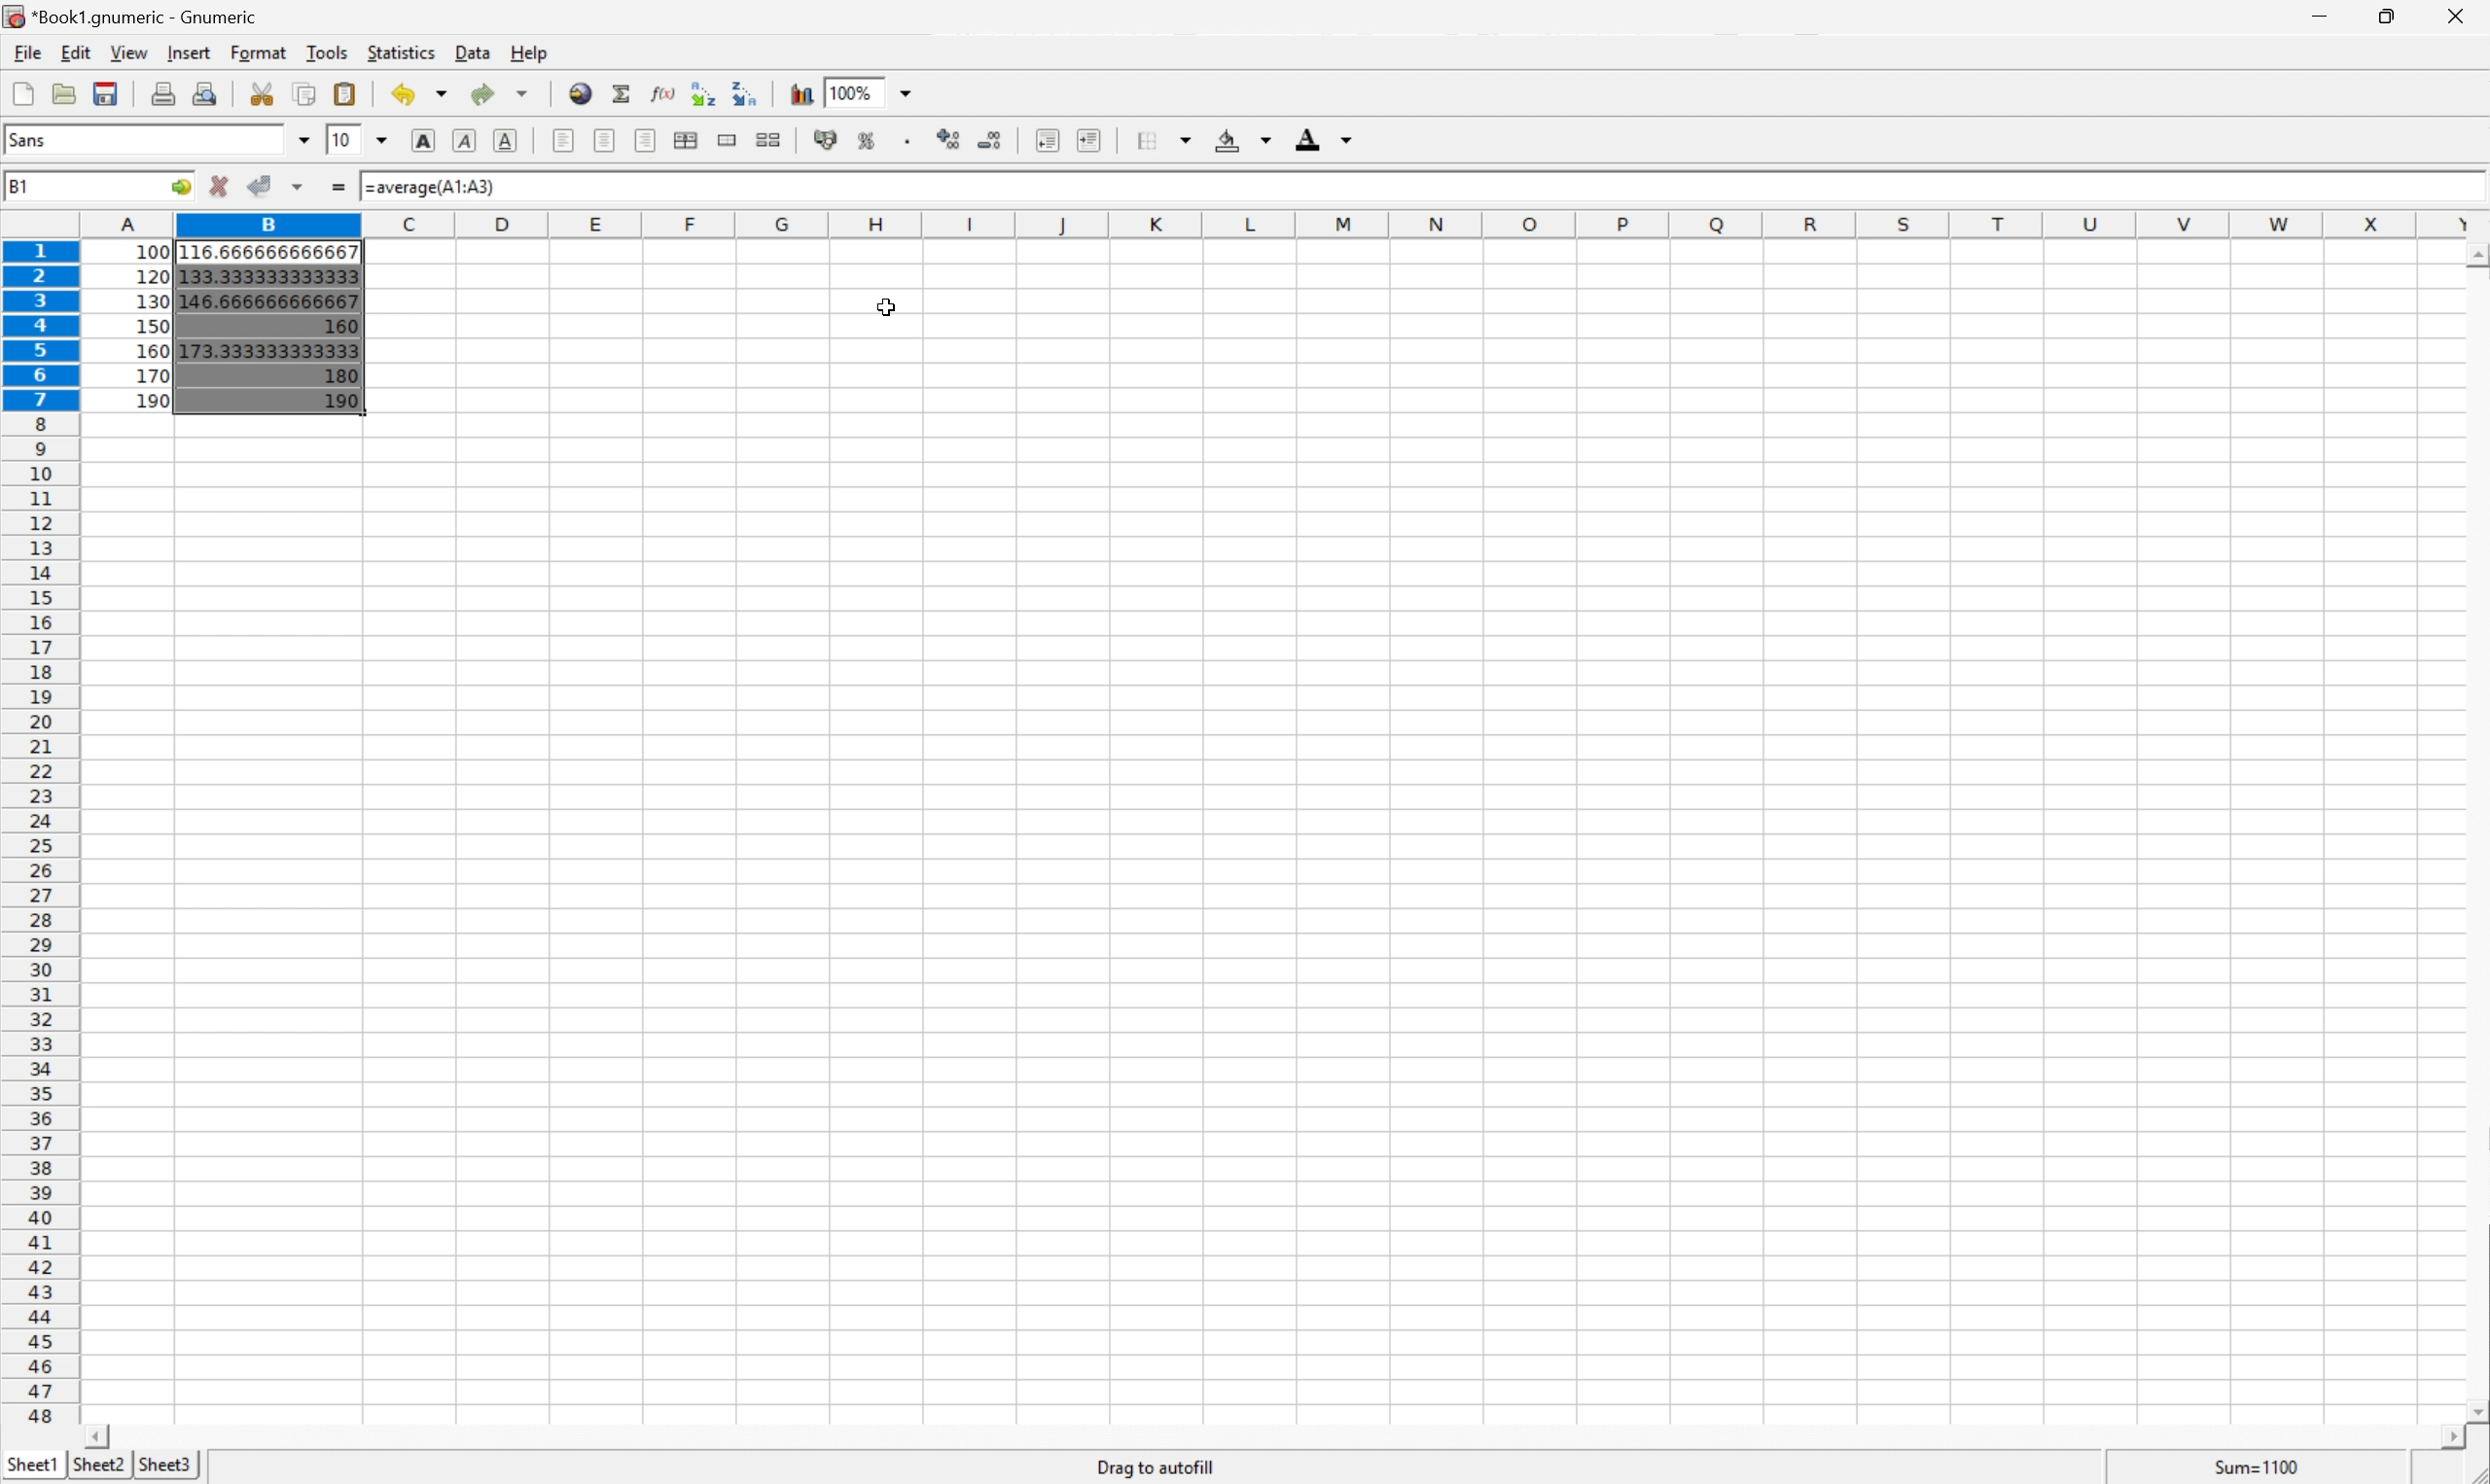 The width and height of the screenshot is (2490, 1484). I want to click on Go to, so click(182, 188).